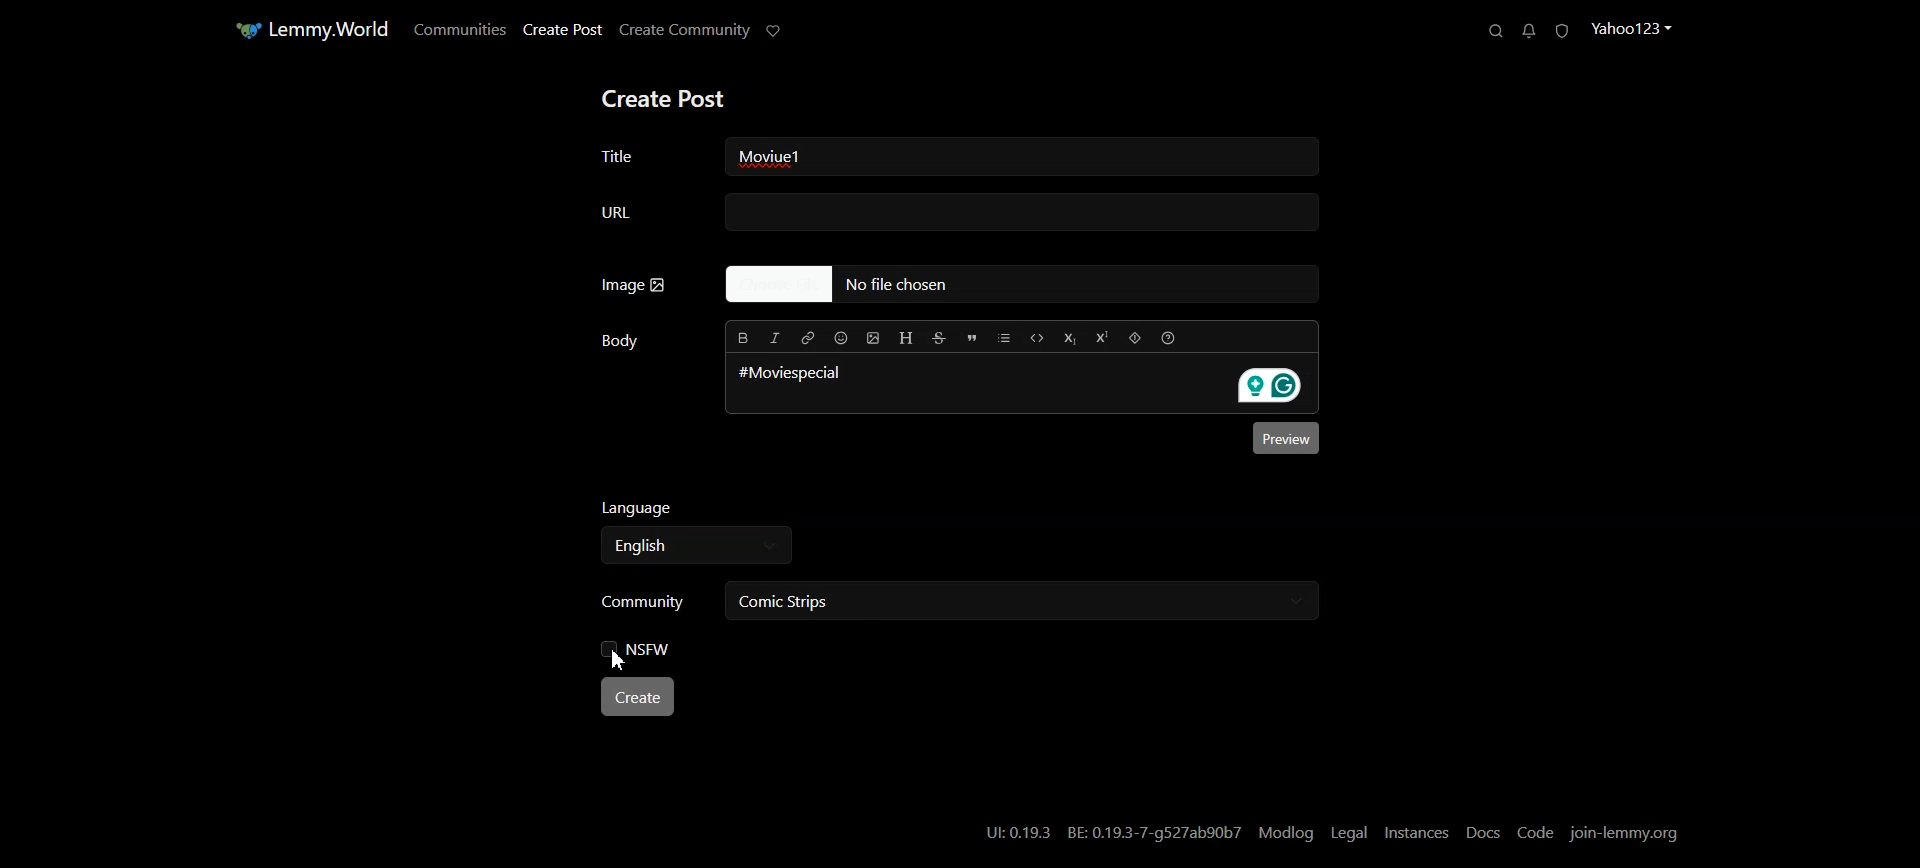  I want to click on Docs, so click(1483, 833).